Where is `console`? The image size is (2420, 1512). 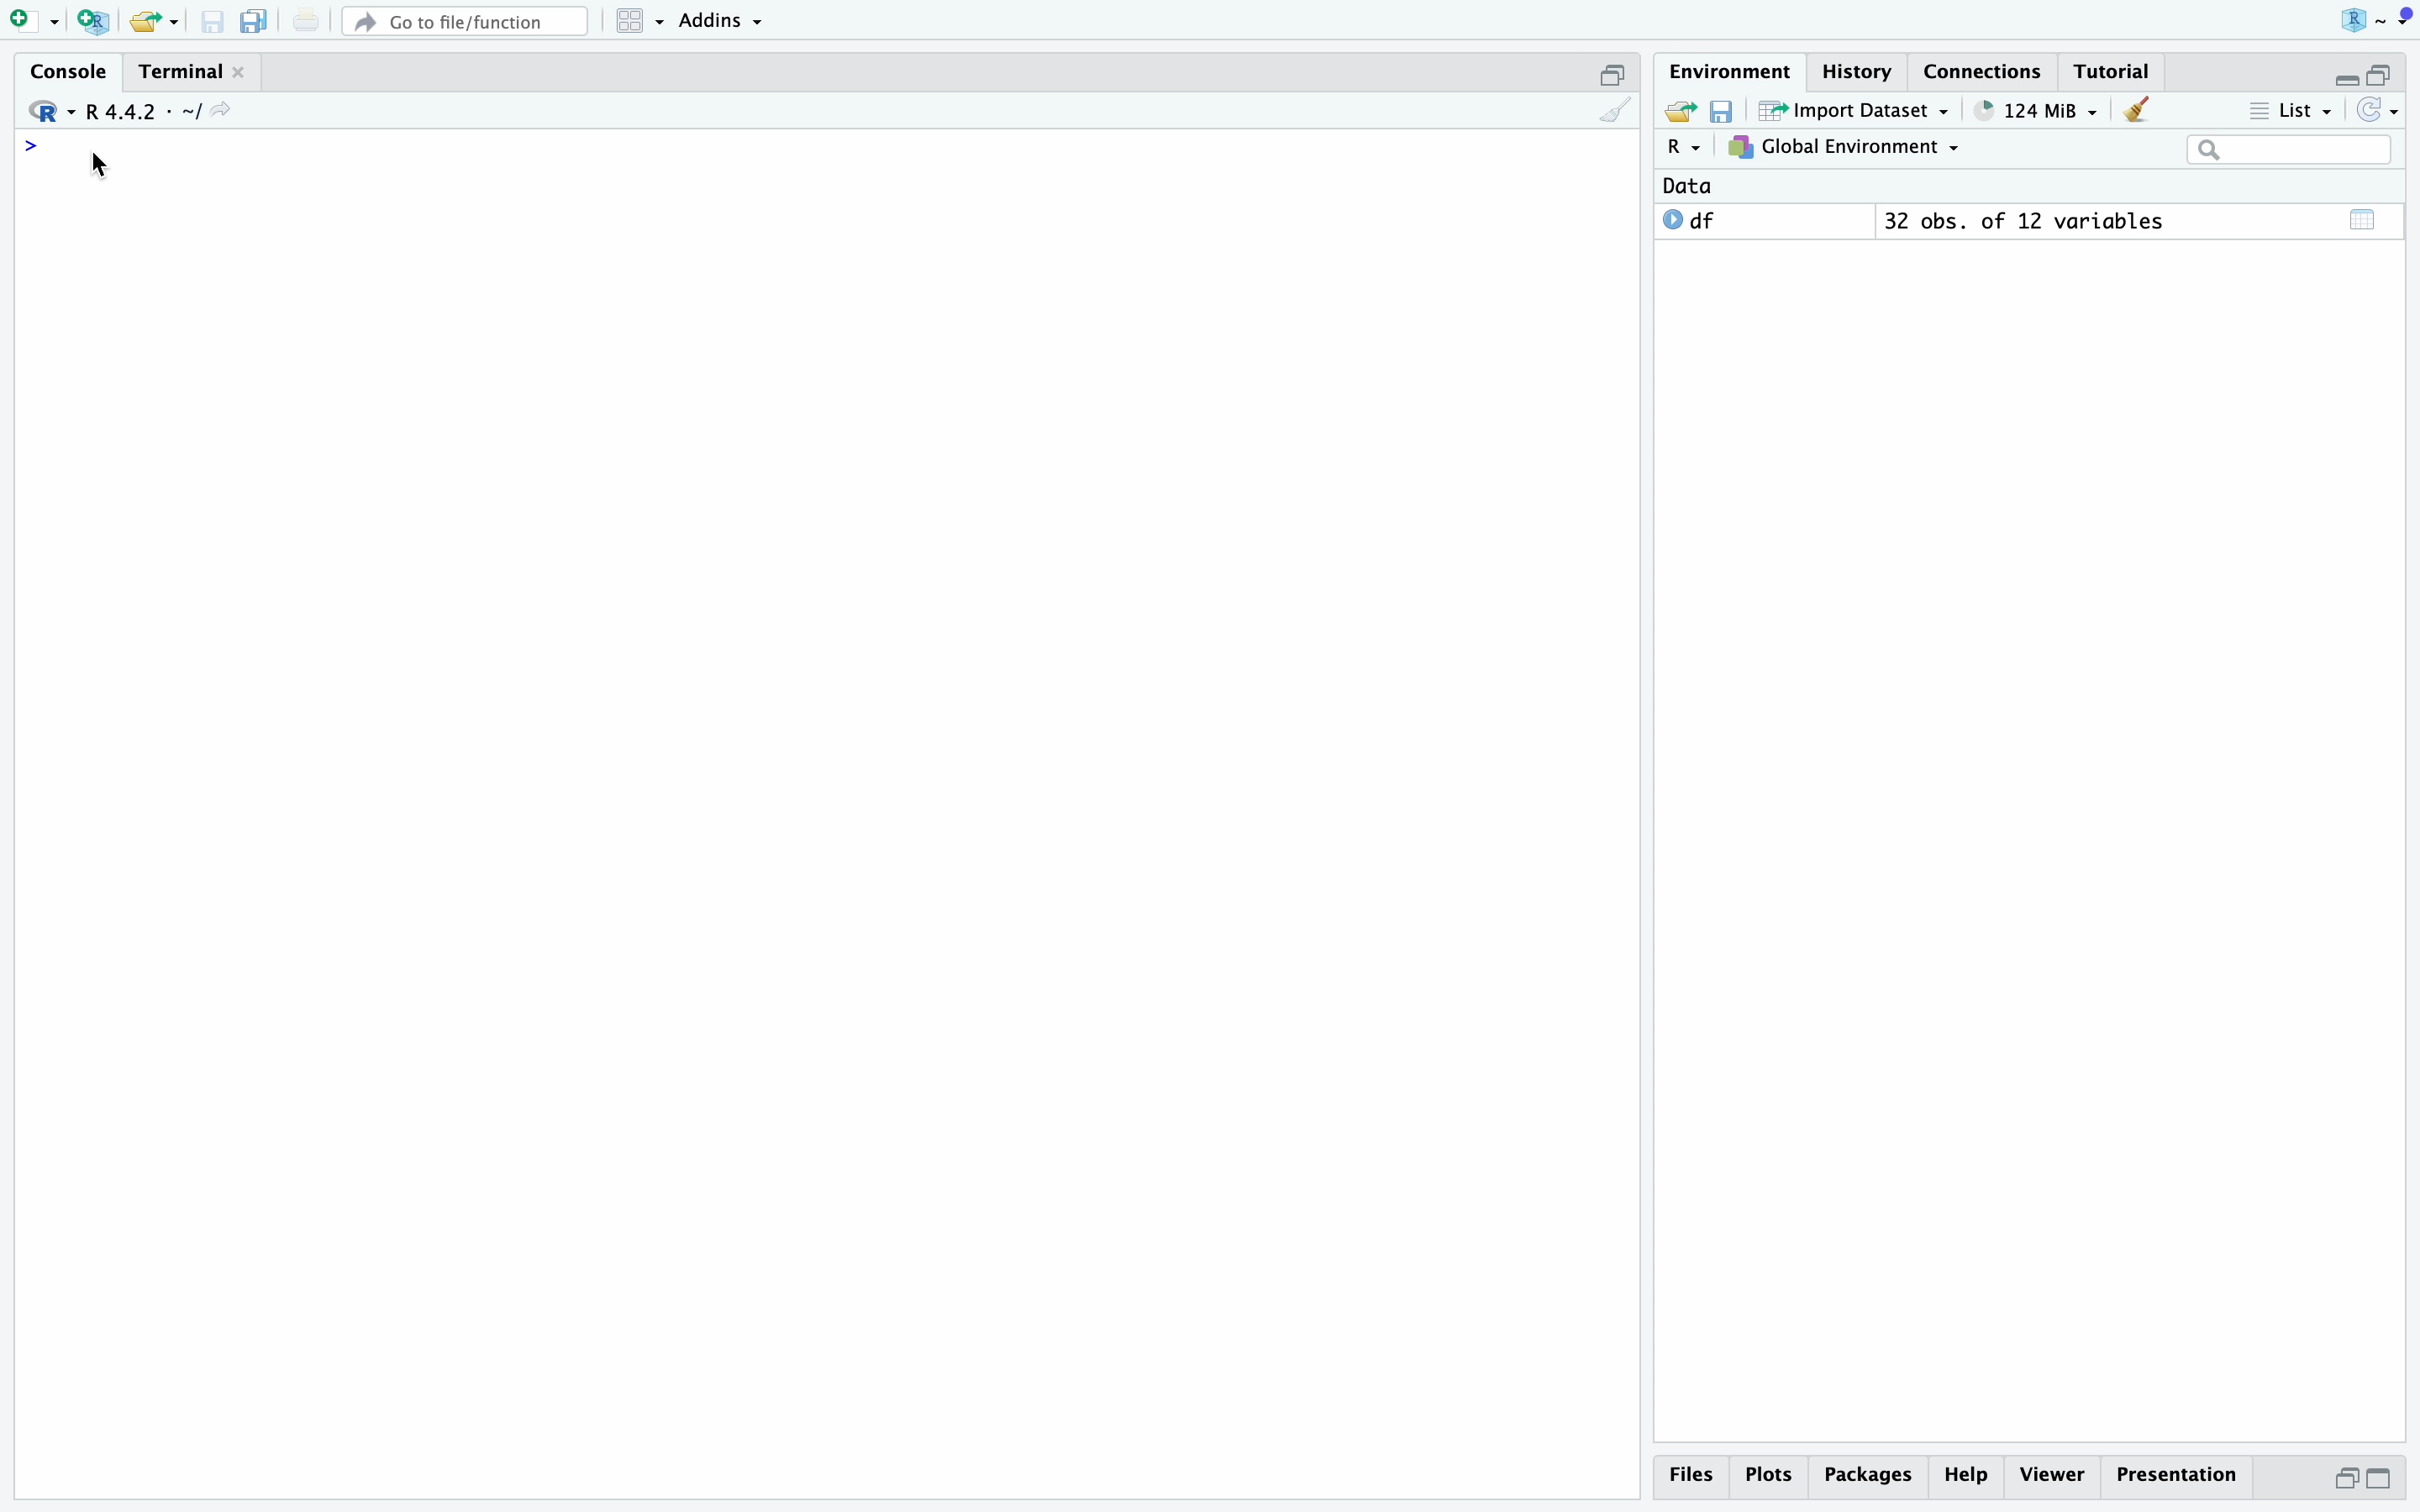 console is located at coordinates (72, 72).